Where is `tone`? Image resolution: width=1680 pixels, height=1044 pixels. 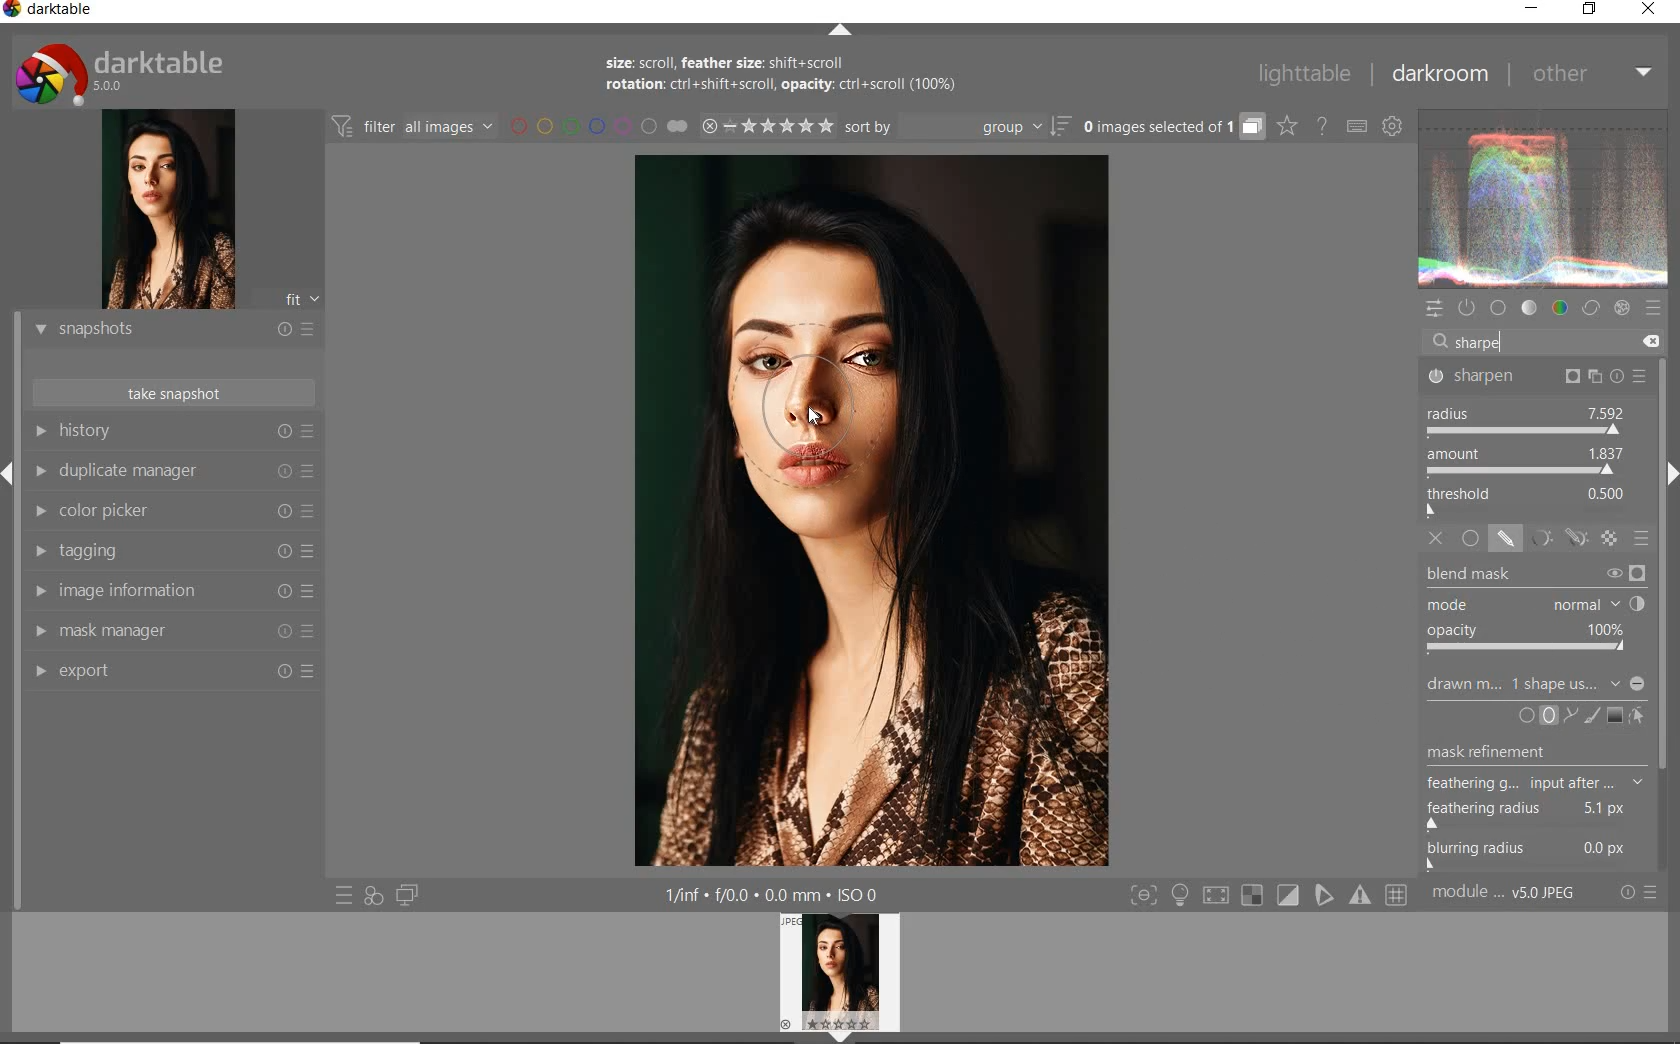
tone is located at coordinates (1529, 310).